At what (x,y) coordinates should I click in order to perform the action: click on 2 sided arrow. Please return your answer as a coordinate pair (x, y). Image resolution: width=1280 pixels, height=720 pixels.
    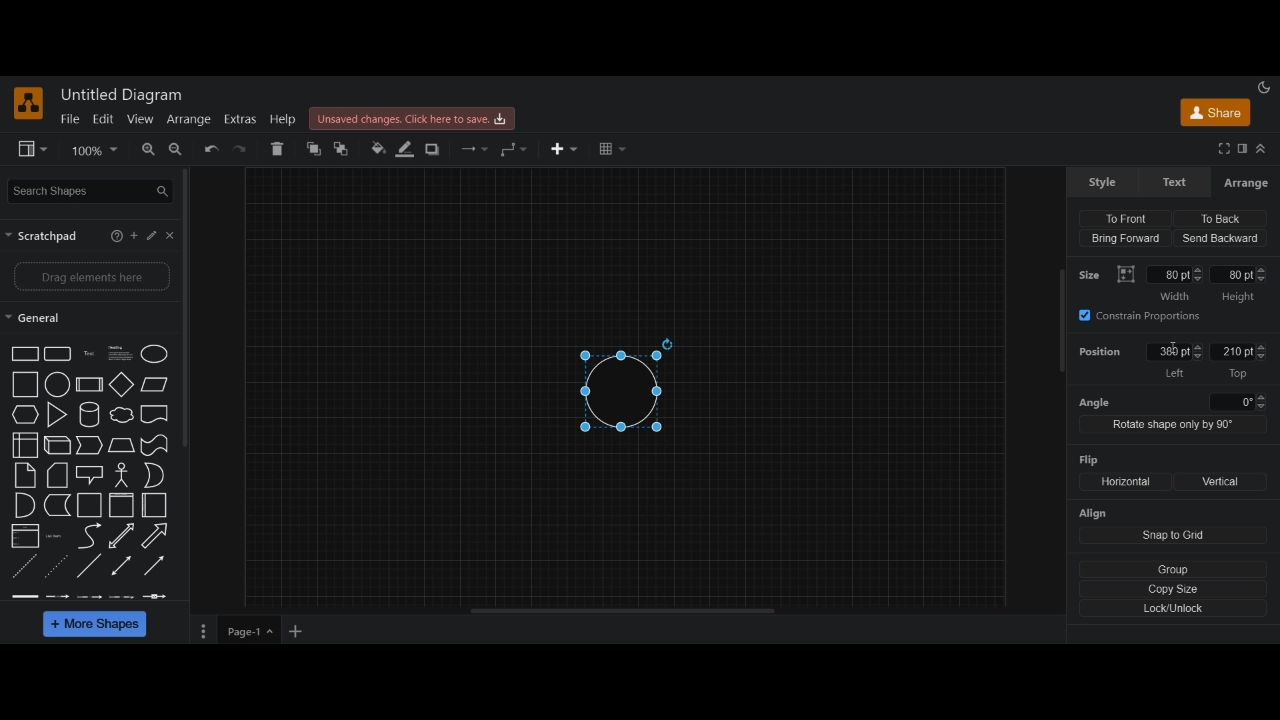
    Looking at the image, I should click on (123, 565).